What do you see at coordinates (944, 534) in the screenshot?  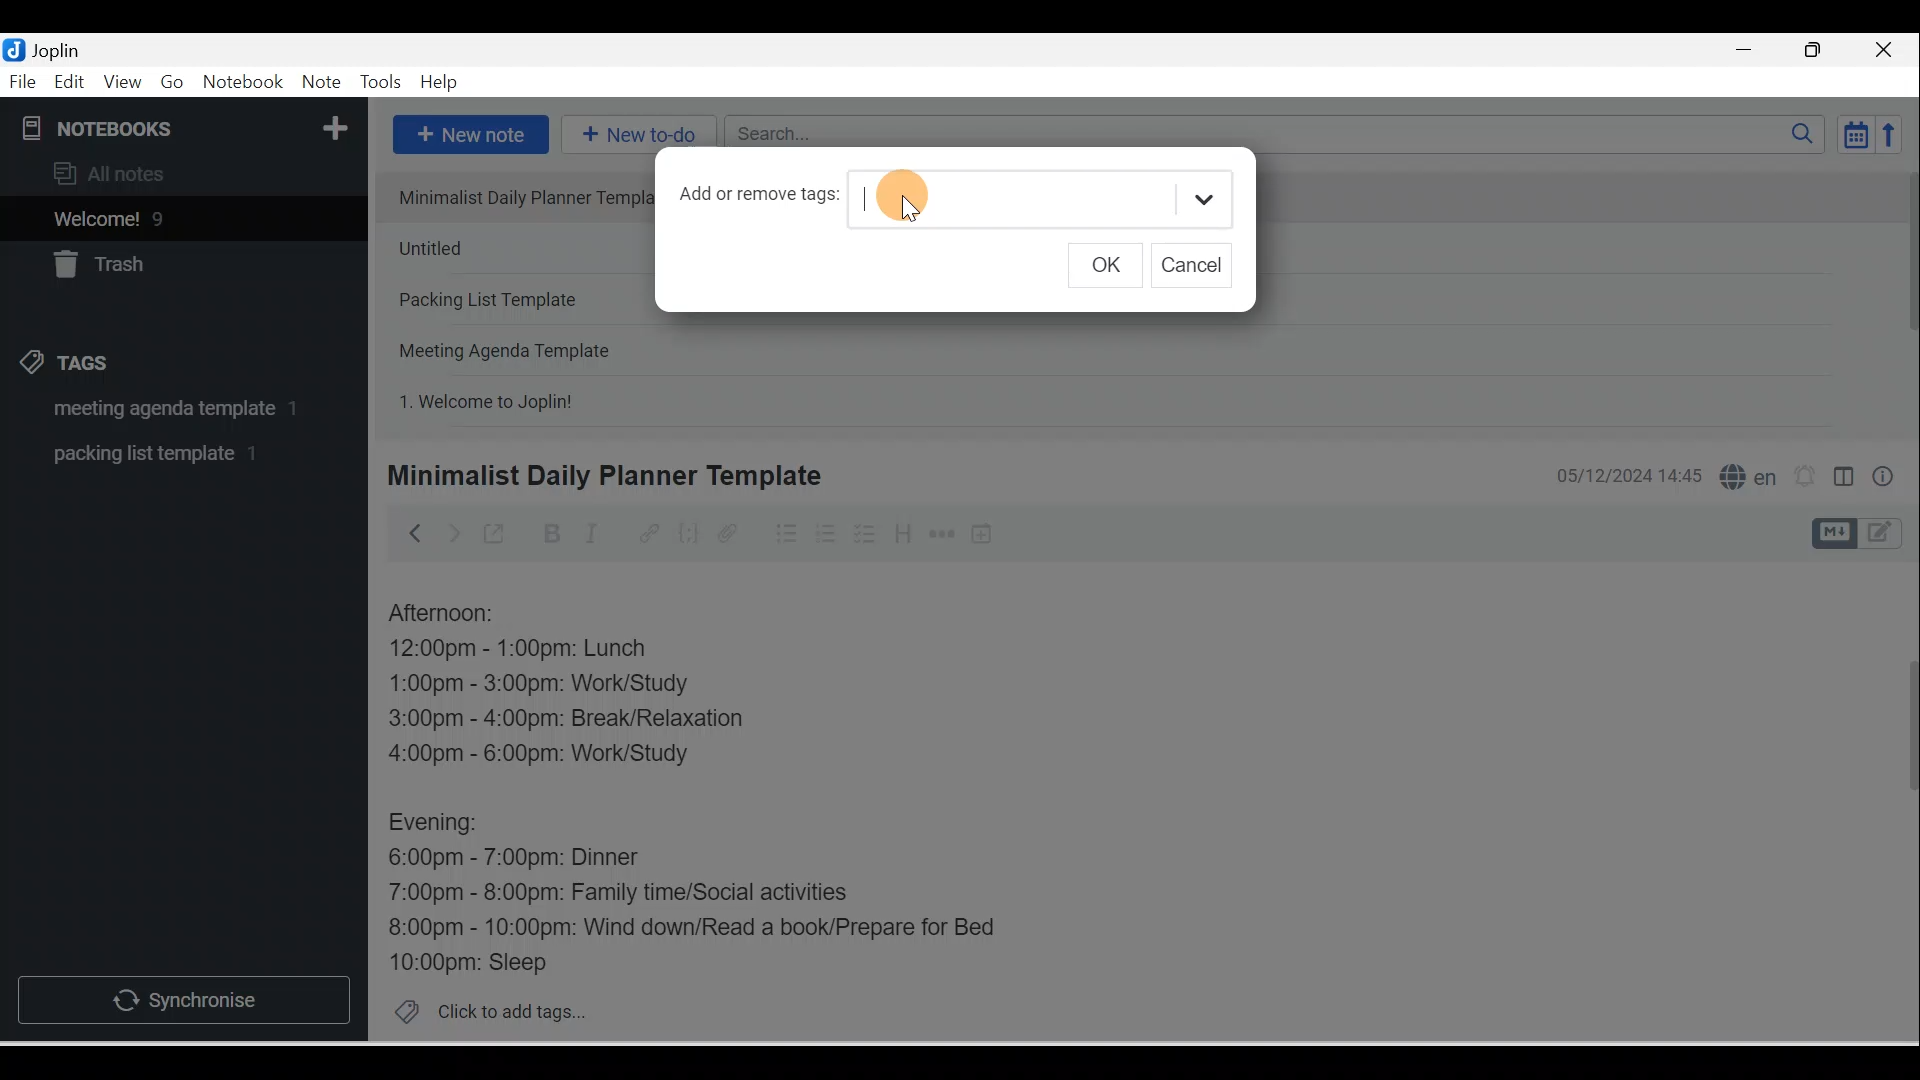 I see `Horizontal rule` at bounding box center [944, 534].